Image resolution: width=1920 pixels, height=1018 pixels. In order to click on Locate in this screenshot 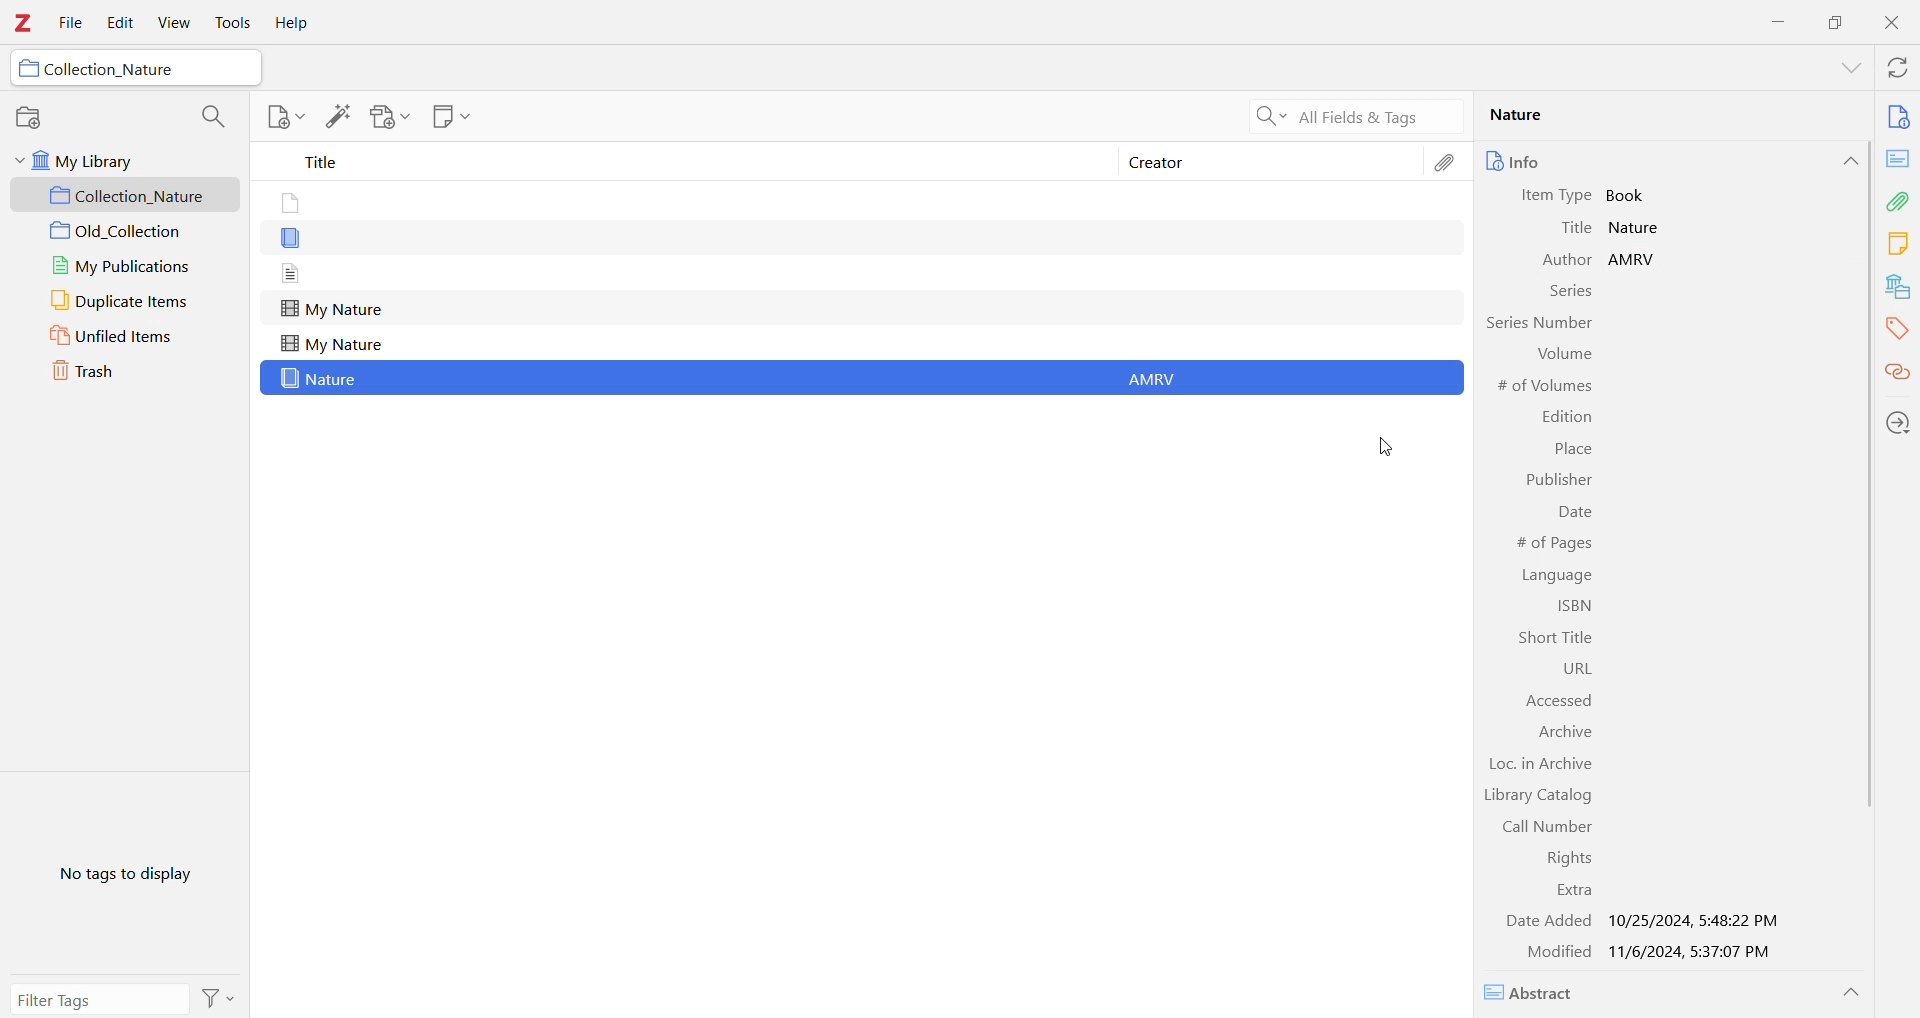, I will do `click(1898, 424)`.